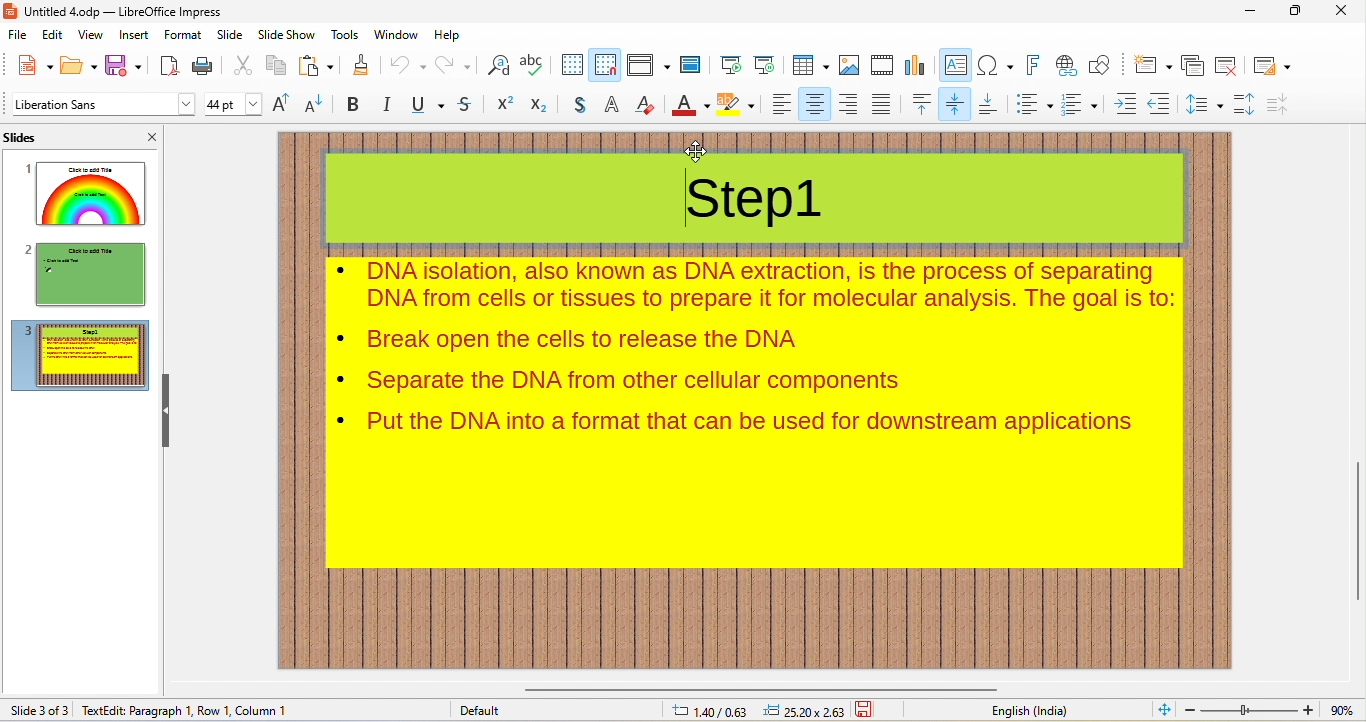 Image resolution: width=1366 pixels, height=722 pixels. I want to click on font color, so click(691, 106).